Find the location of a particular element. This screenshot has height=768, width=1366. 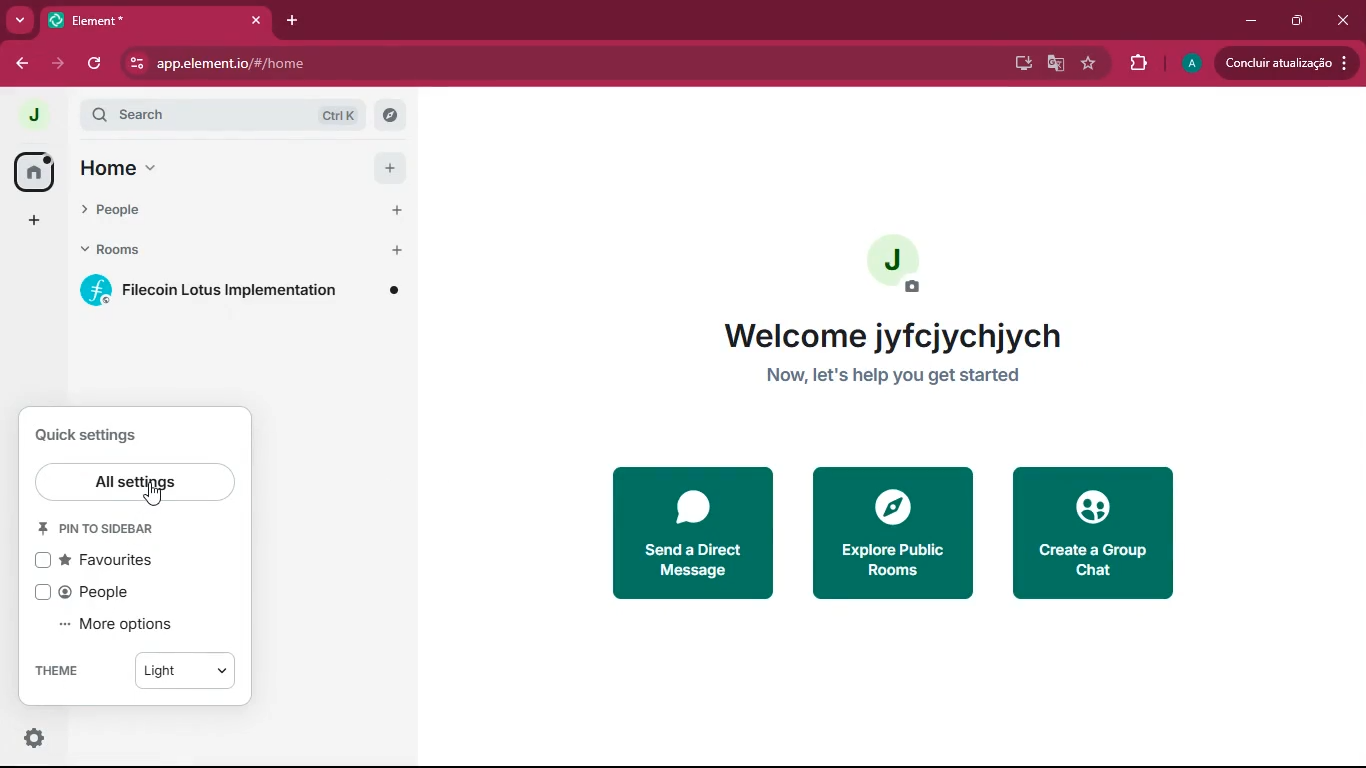

maximize is located at coordinates (1297, 22).